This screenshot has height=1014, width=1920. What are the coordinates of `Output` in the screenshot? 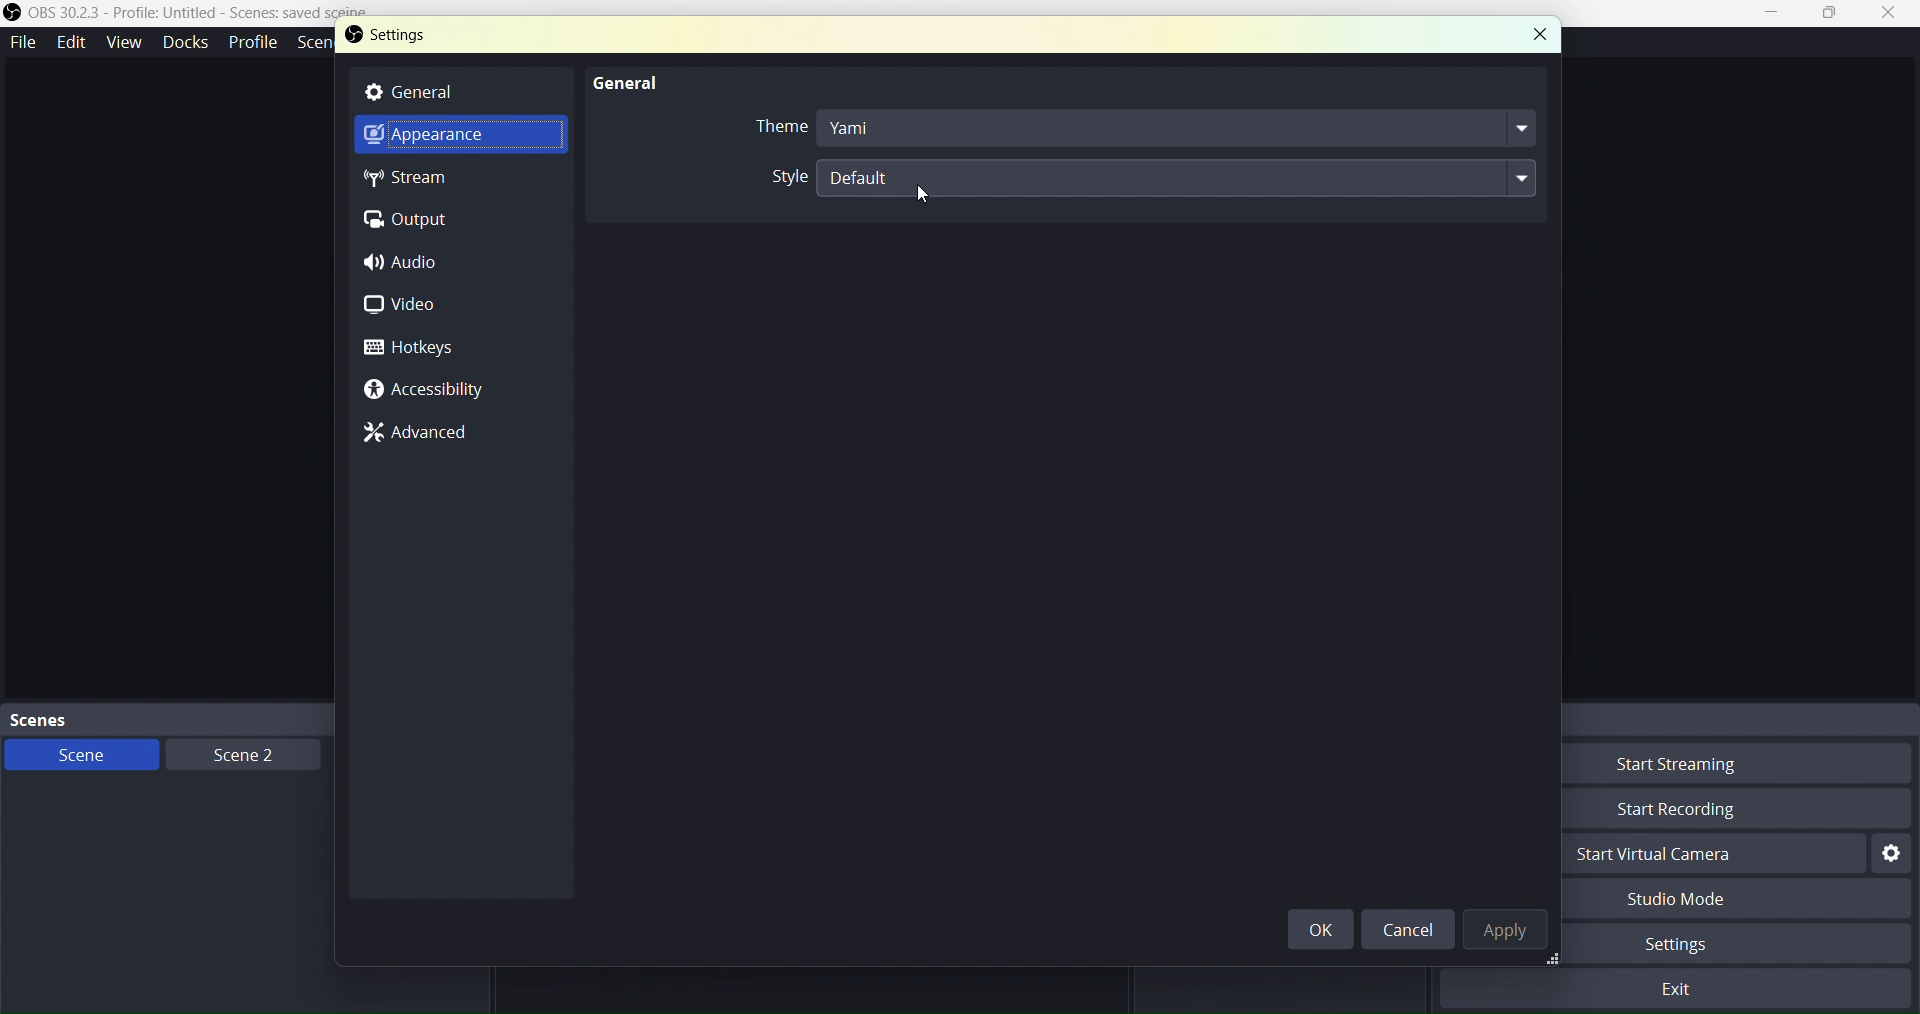 It's located at (416, 219).